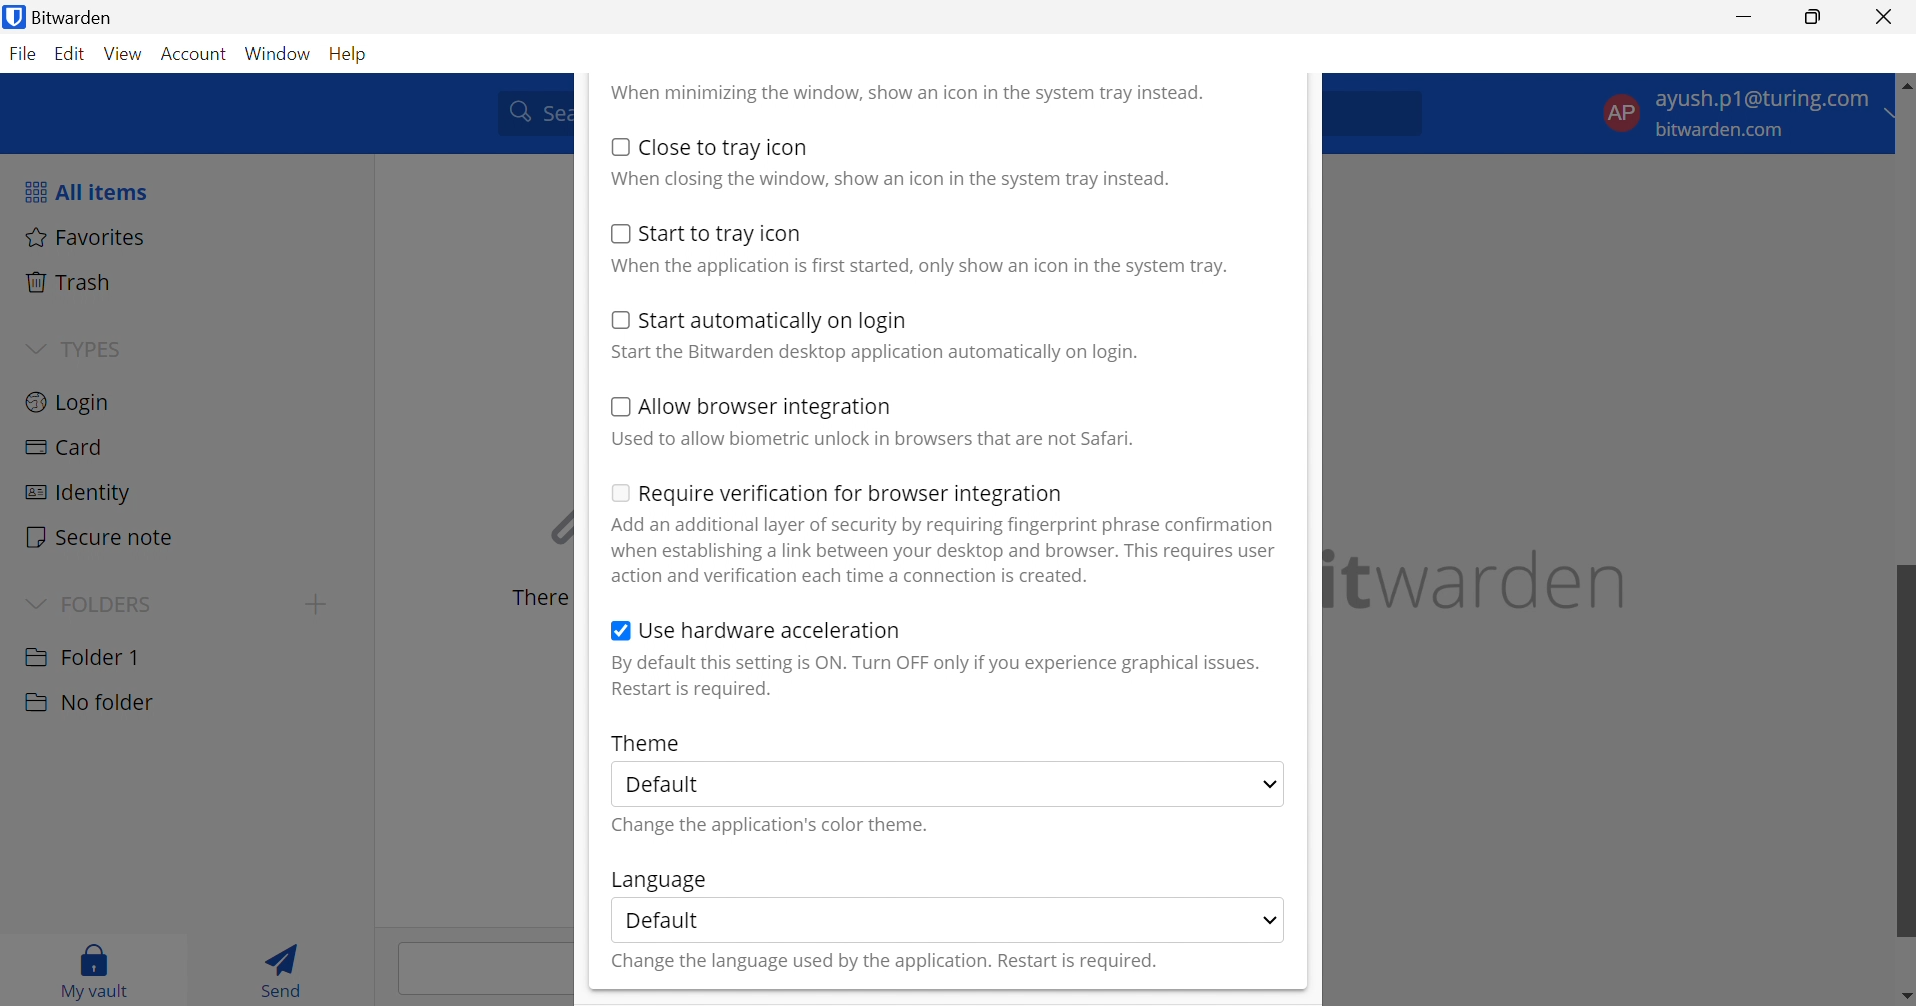 This screenshot has width=1916, height=1006. I want to click on View, so click(126, 54).